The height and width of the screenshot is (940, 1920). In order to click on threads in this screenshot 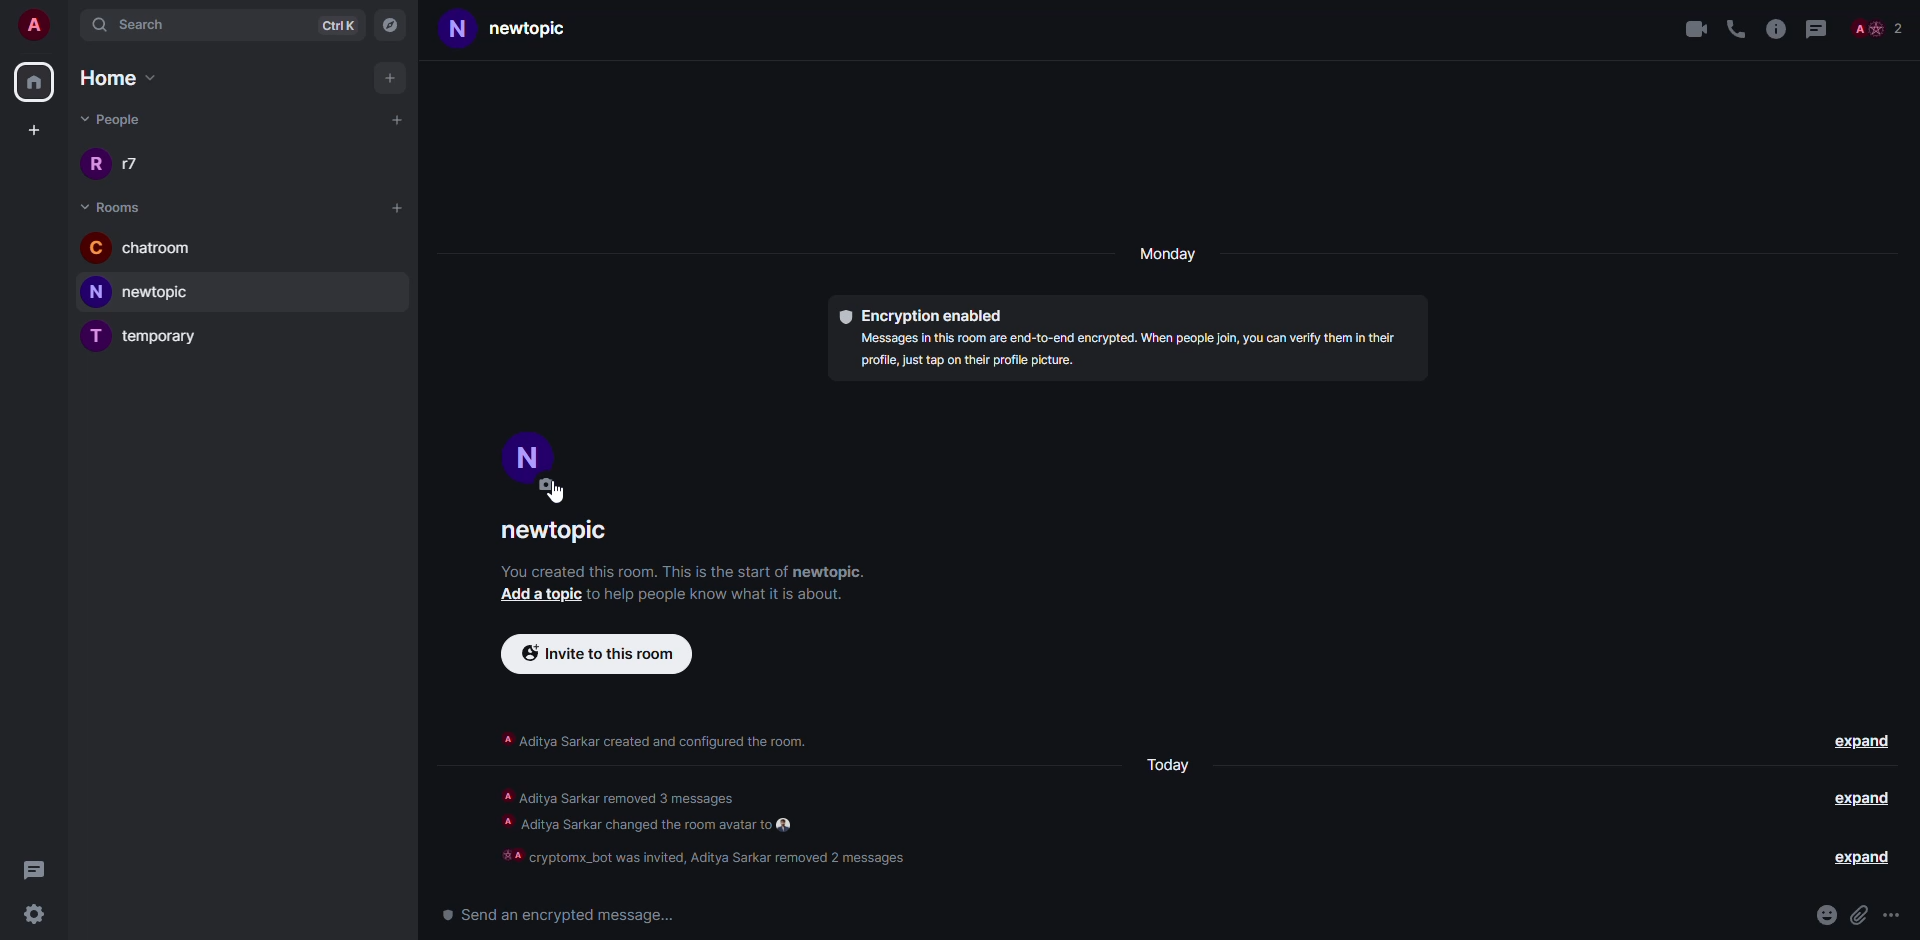, I will do `click(36, 871)`.